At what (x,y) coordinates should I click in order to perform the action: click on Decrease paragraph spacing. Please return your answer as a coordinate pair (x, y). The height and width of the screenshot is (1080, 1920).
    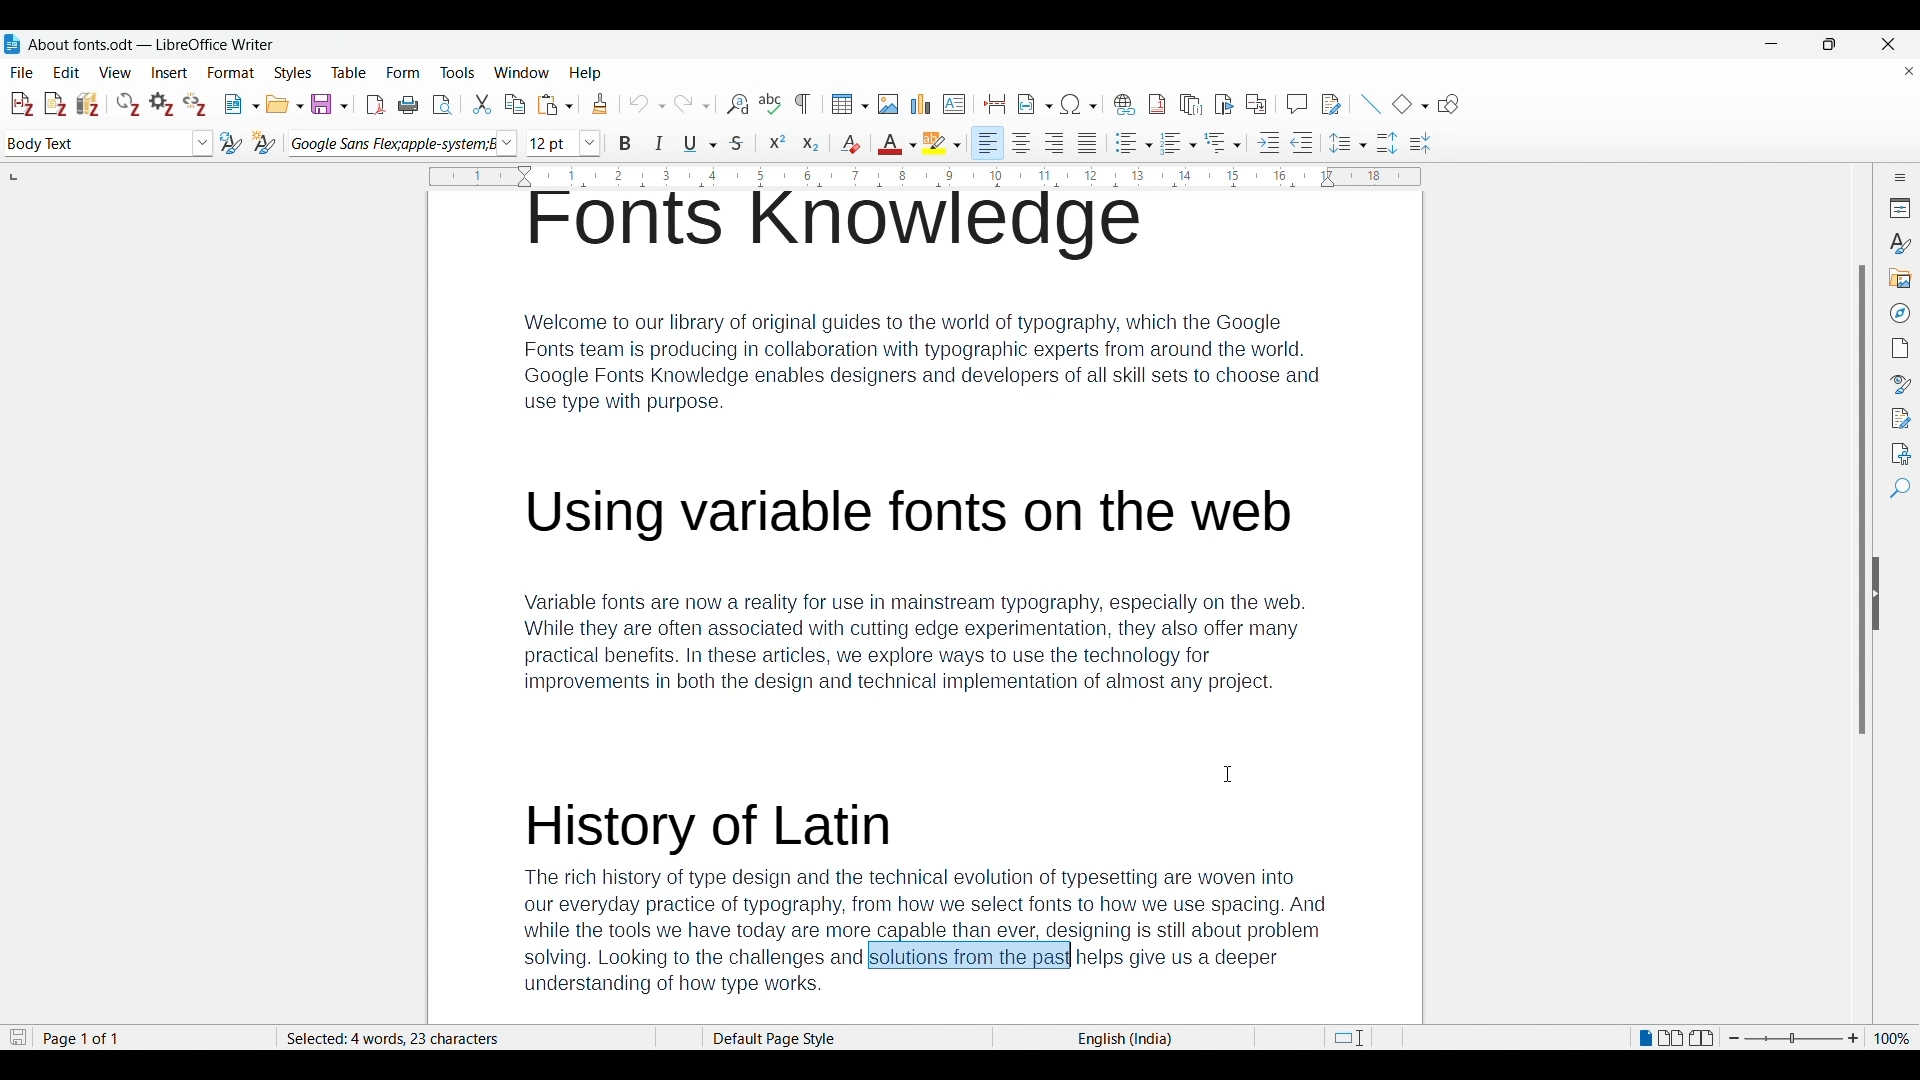
    Looking at the image, I should click on (1420, 143).